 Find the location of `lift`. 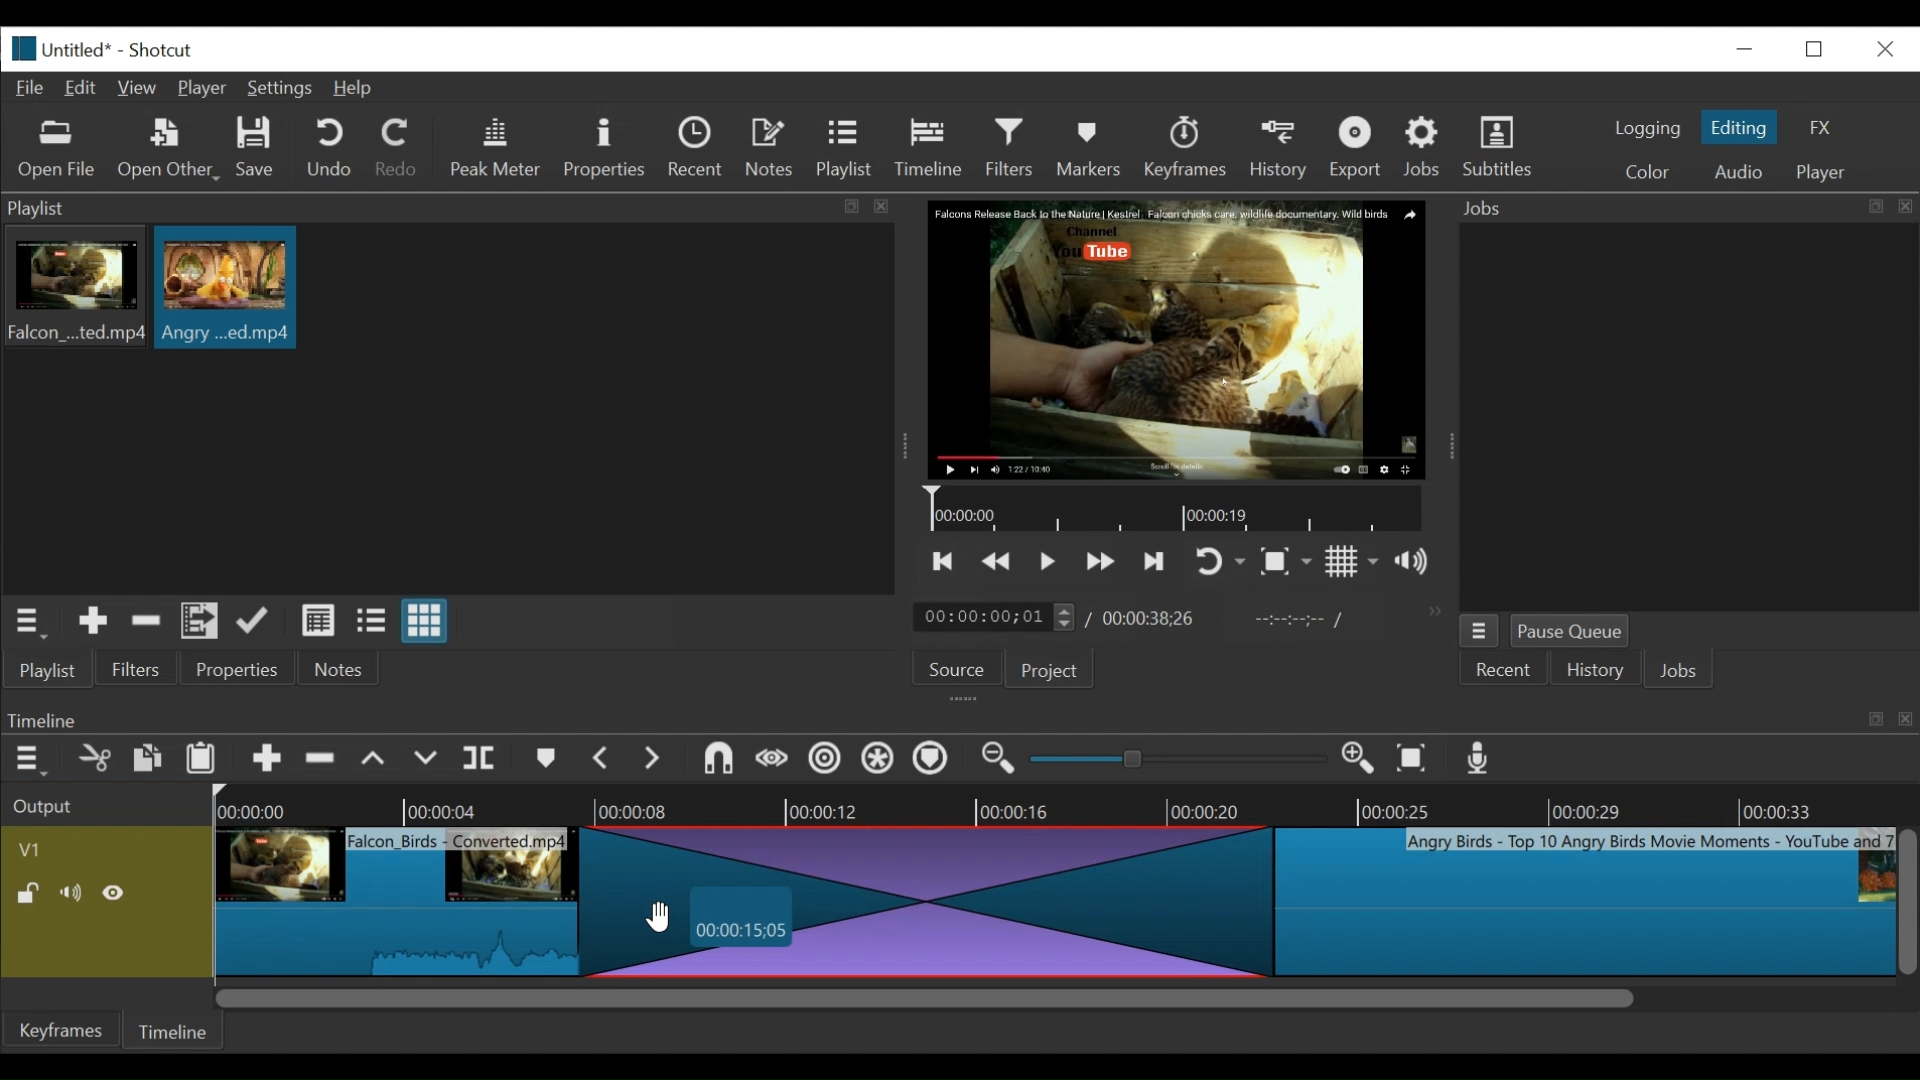

lift is located at coordinates (376, 761).